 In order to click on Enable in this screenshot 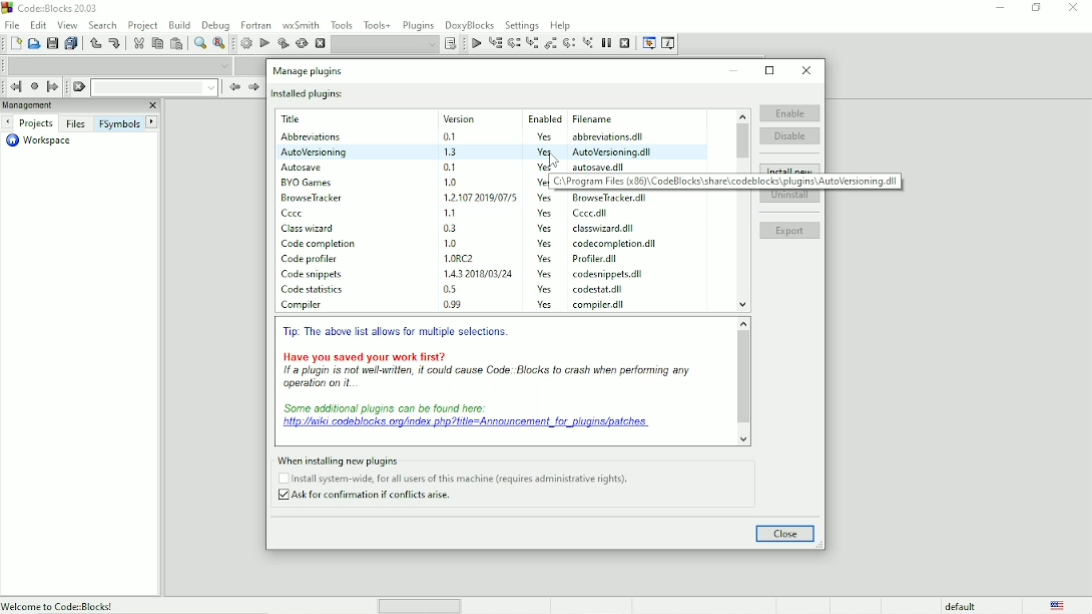, I will do `click(789, 111)`.